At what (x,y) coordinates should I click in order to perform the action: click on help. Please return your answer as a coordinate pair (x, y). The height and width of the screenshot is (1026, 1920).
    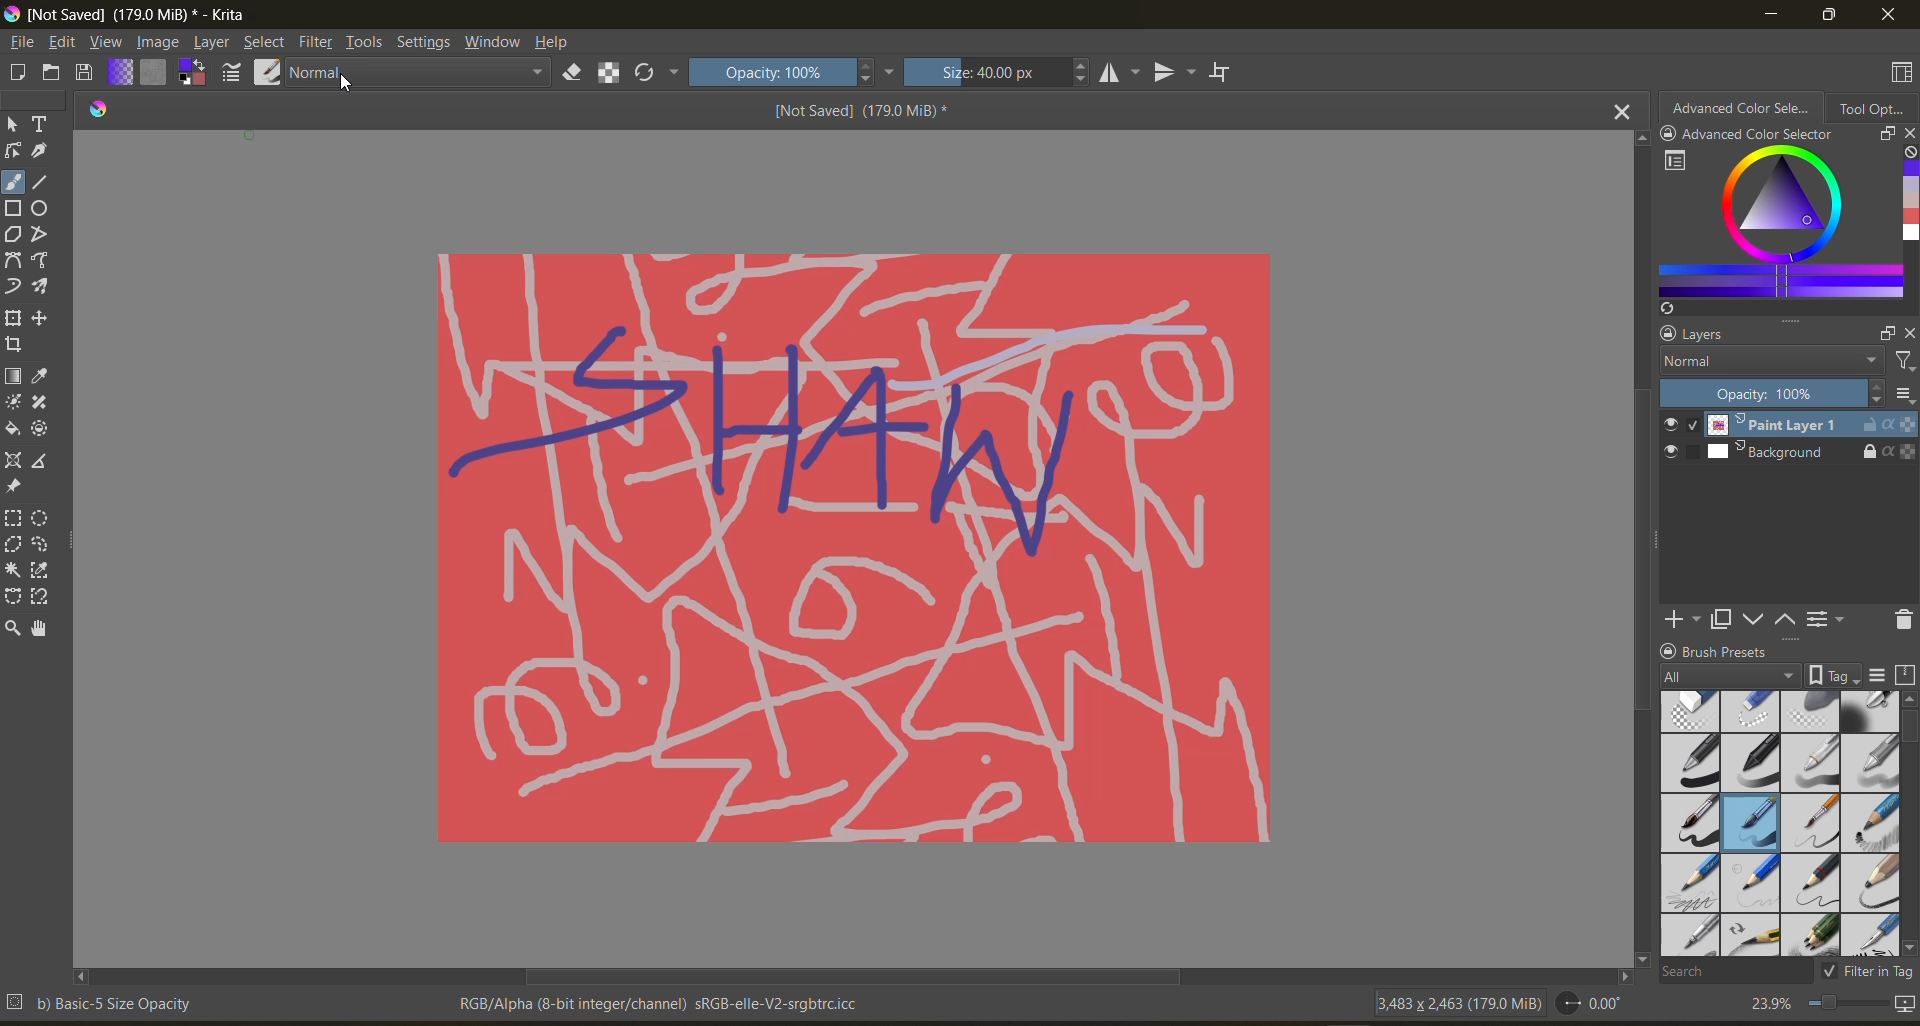
    Looking at the image, I should click on (557, 42).